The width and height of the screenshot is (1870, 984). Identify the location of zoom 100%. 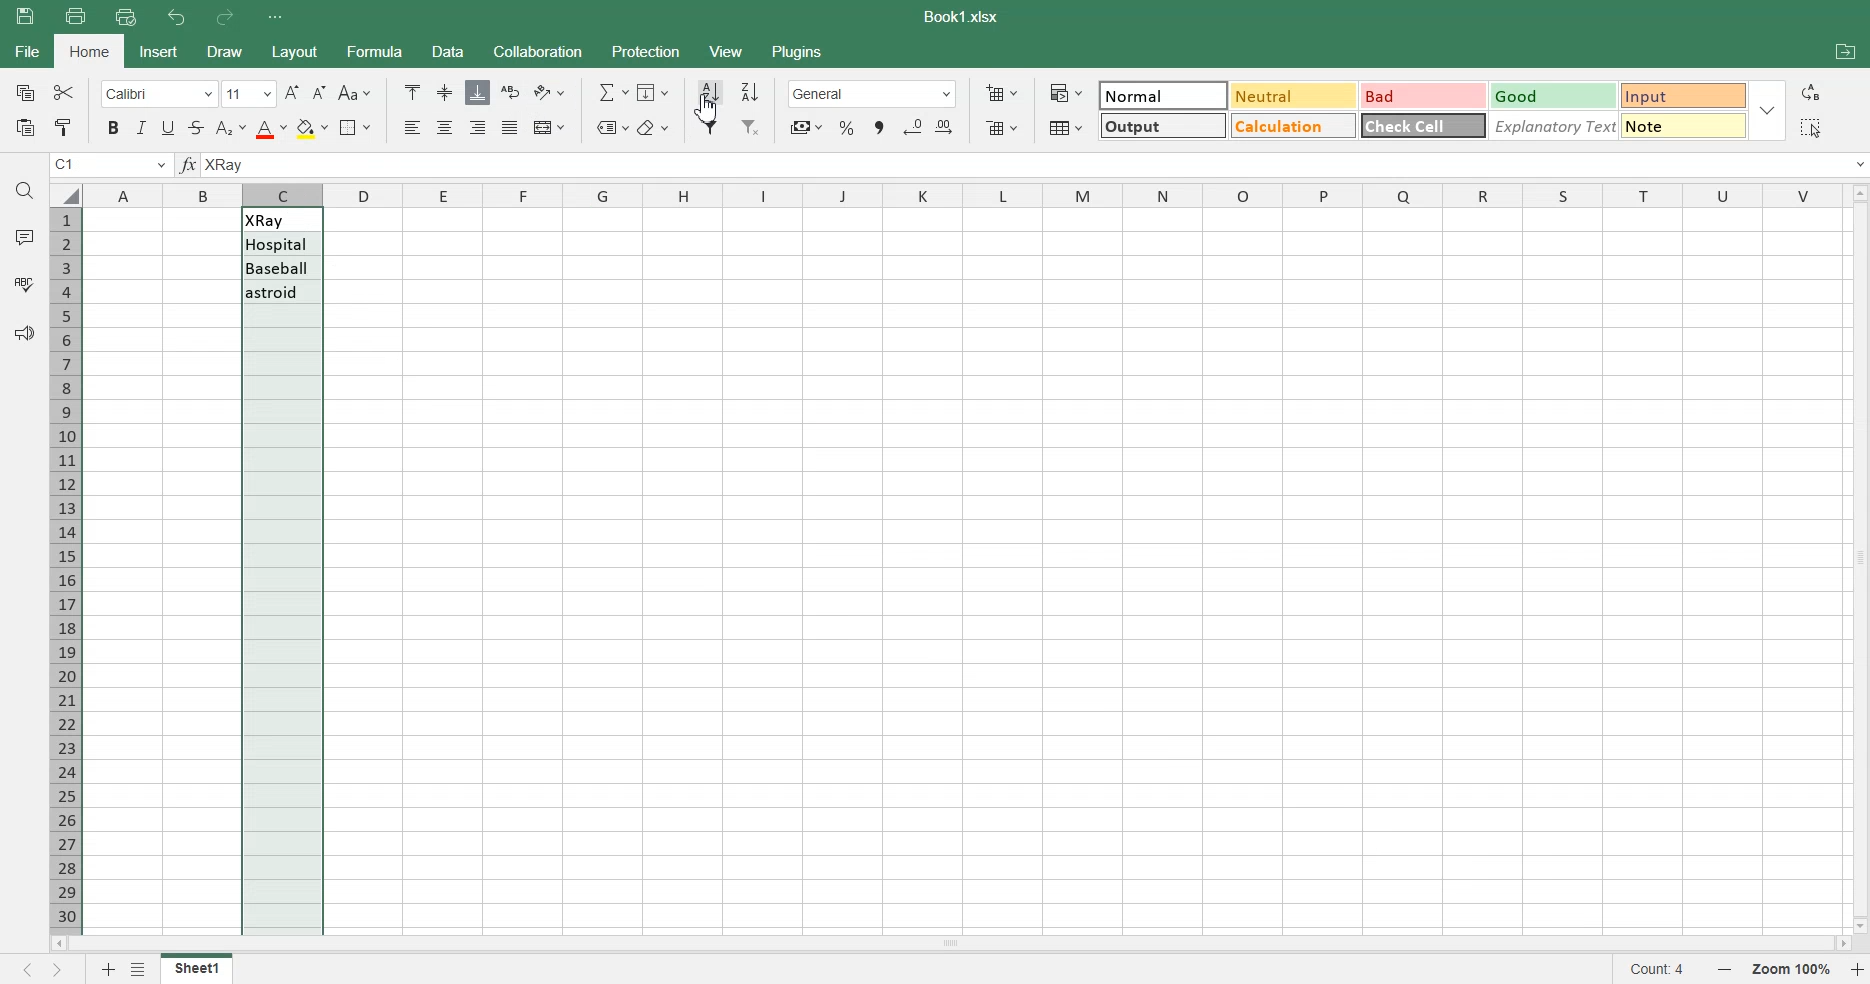
(1793, 969).